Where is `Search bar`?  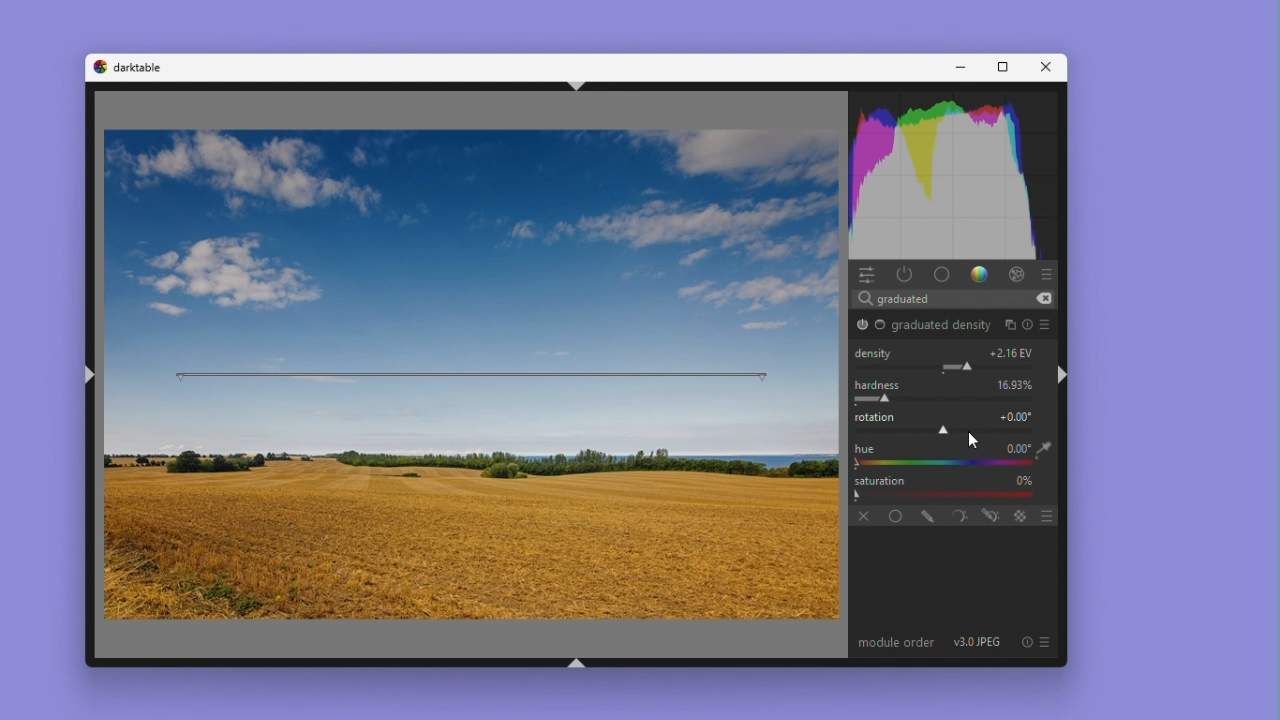
Search bar is located at coordinates (958, 297).